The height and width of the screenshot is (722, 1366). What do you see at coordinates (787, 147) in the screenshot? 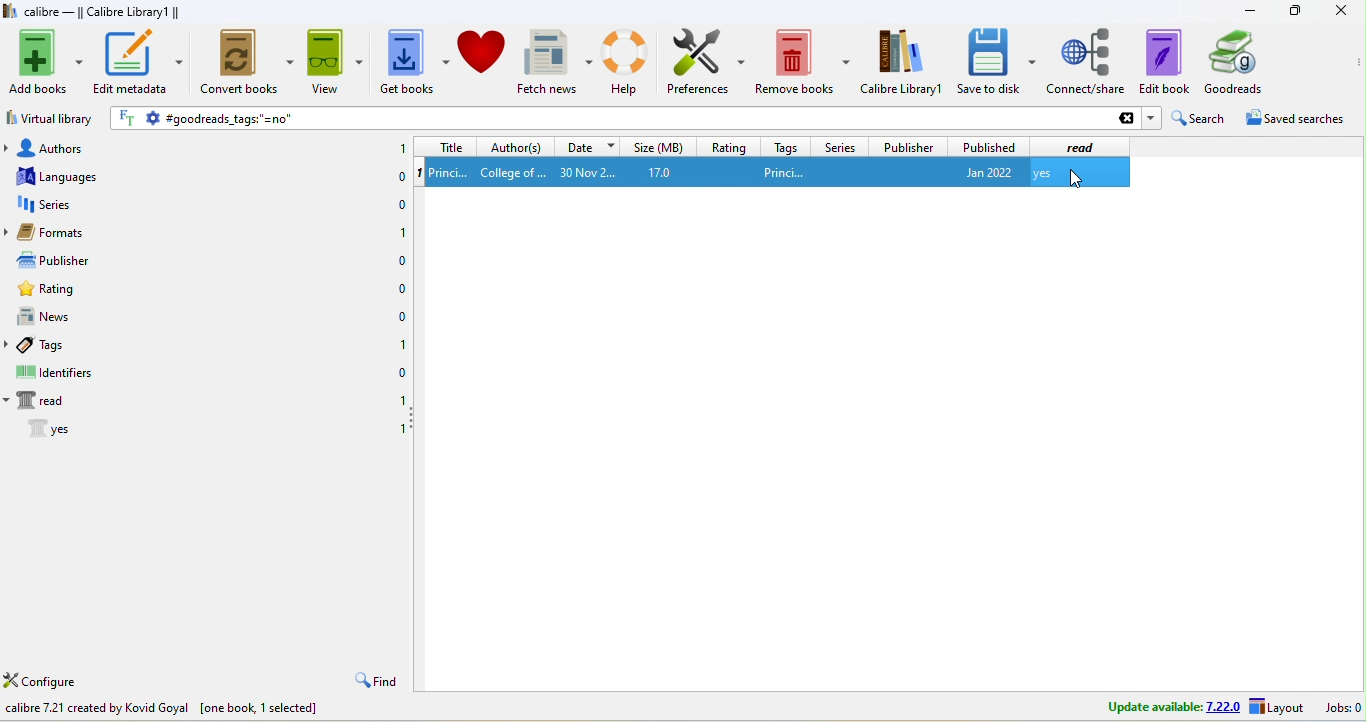
I see `tags` at bounding box center [787, 147].